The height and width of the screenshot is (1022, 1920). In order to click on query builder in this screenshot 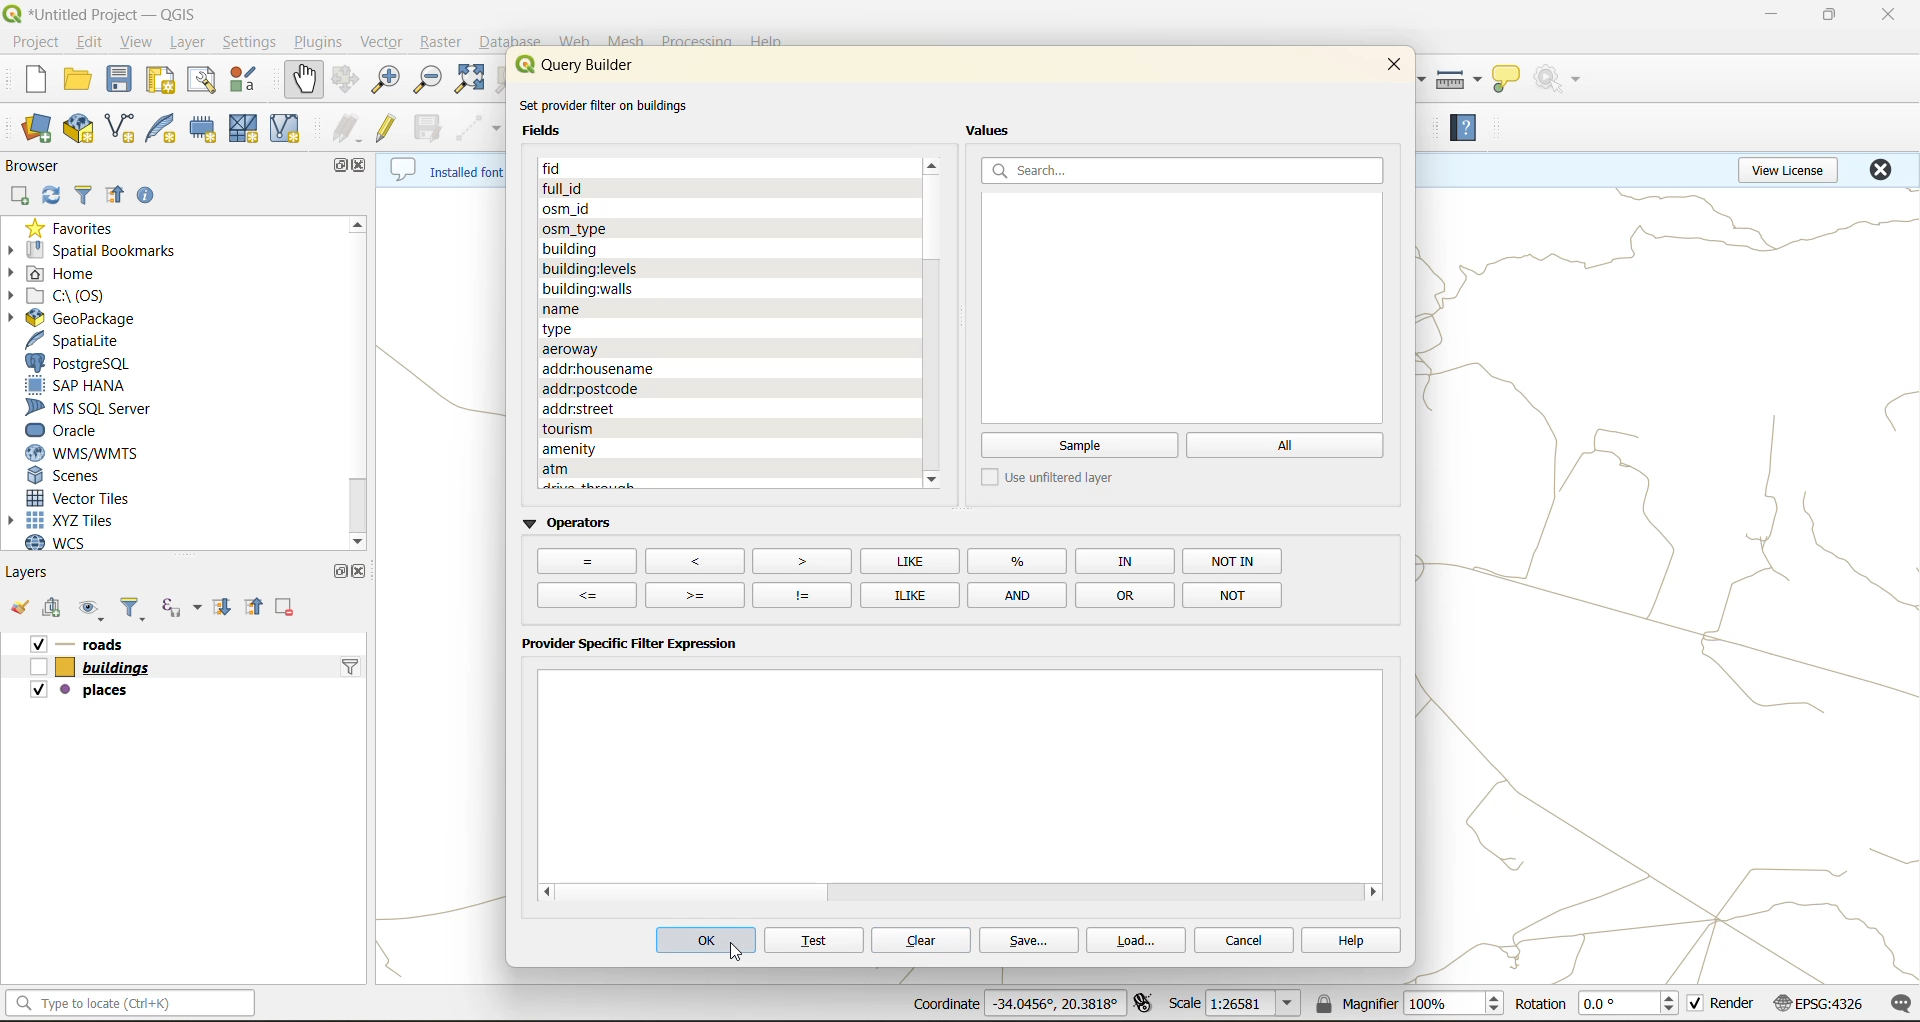, I will do `click(587, 65)`.